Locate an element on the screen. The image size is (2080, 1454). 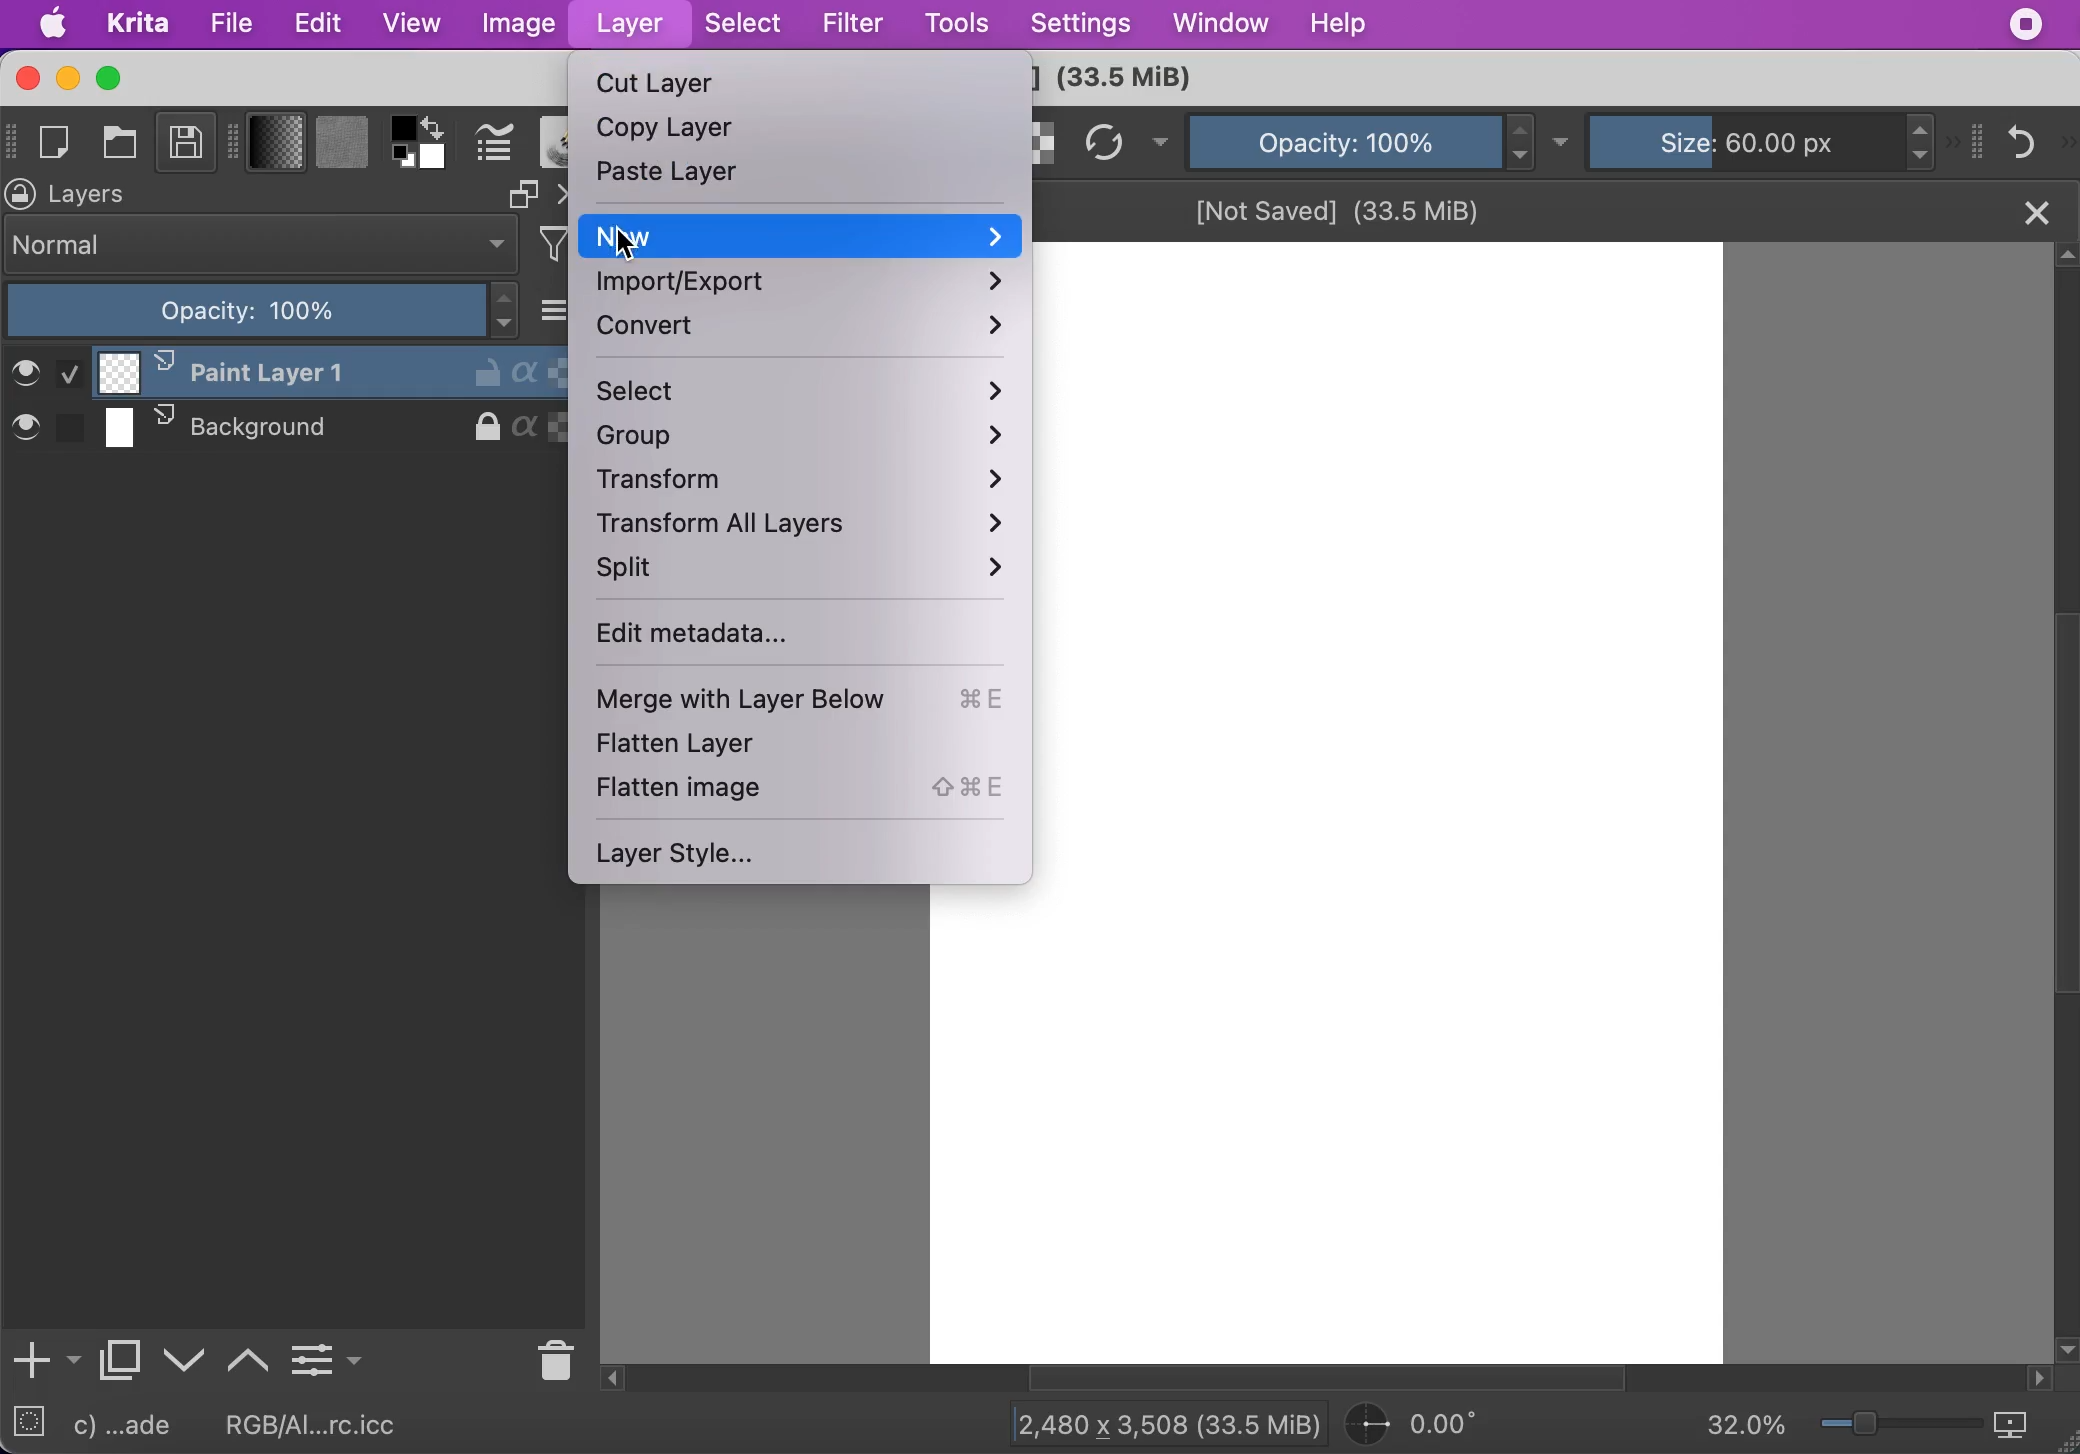
select is located at coordinates (745, 26).